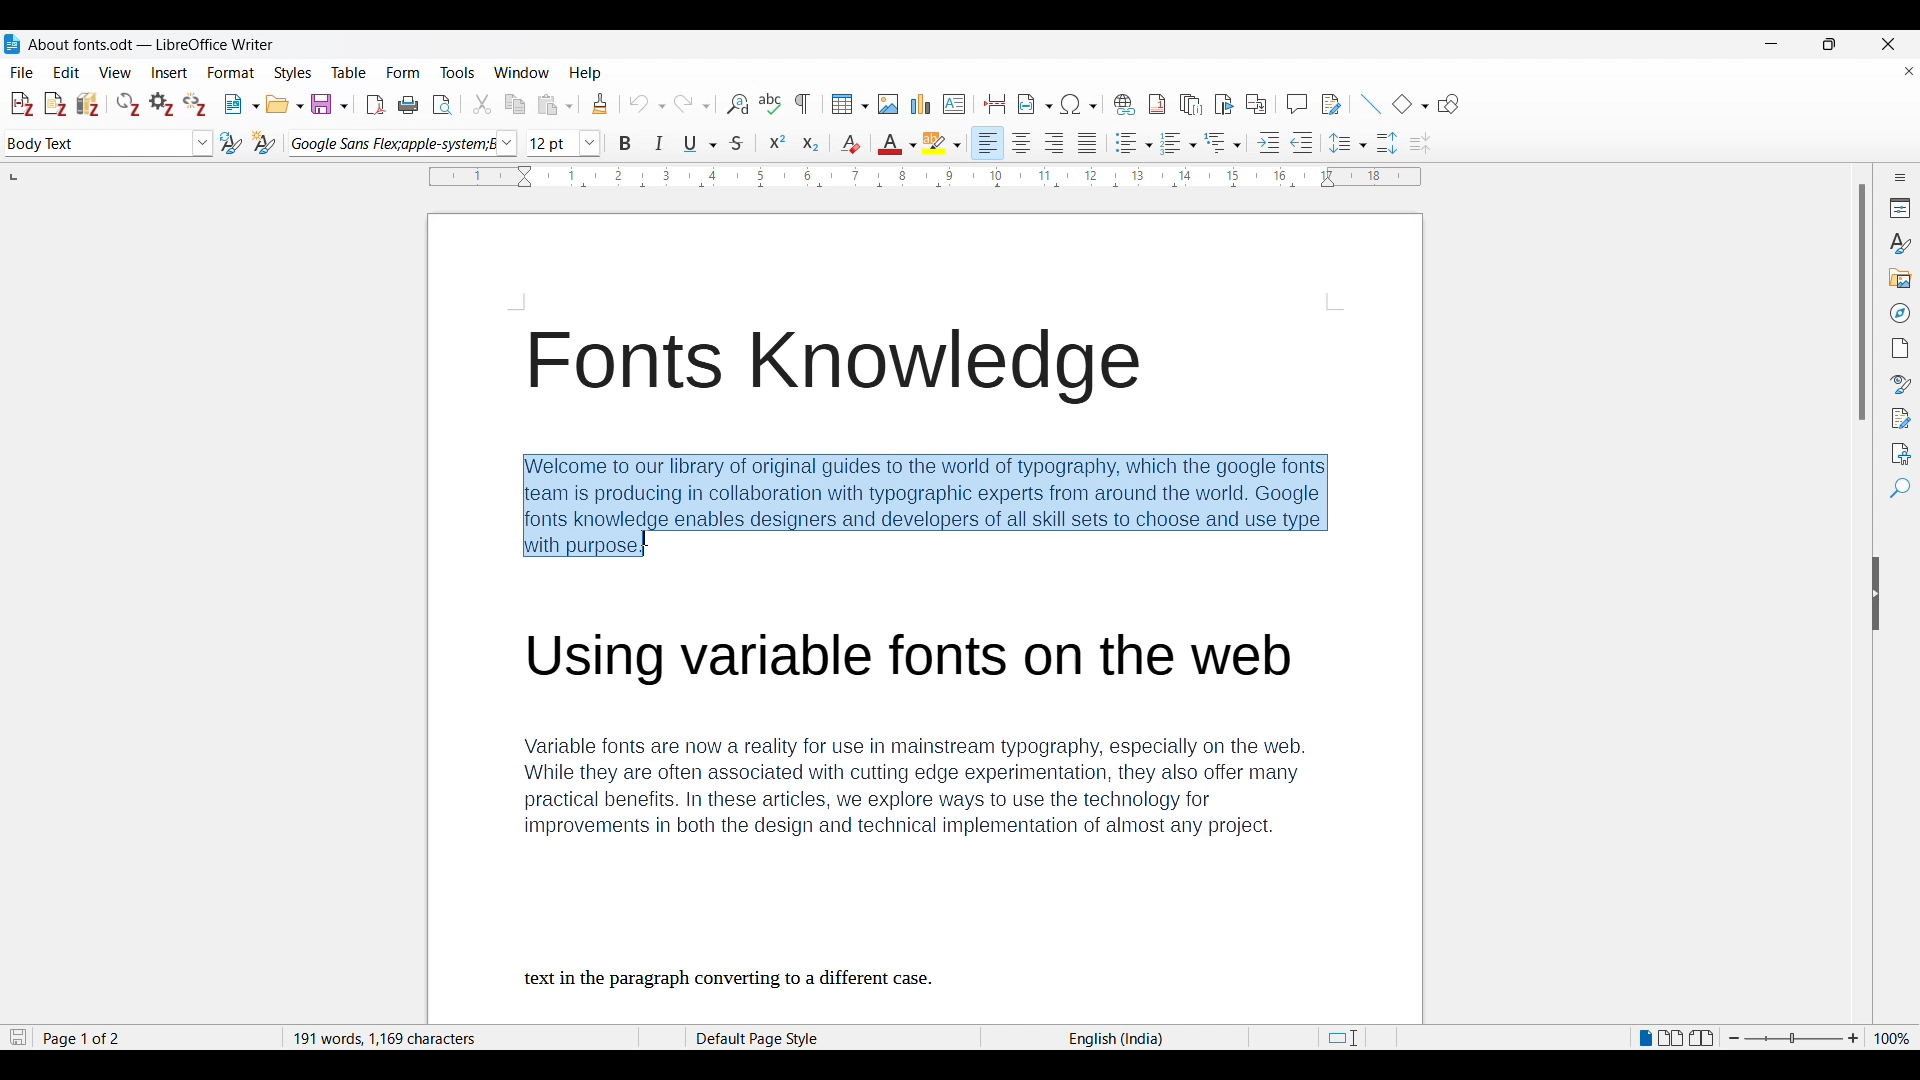 This screenshot has width=1920, height=1080. What do you see at coordinates (778, 142) in the screenshot?
I see `Superscript` at bounding box center [778, 142].